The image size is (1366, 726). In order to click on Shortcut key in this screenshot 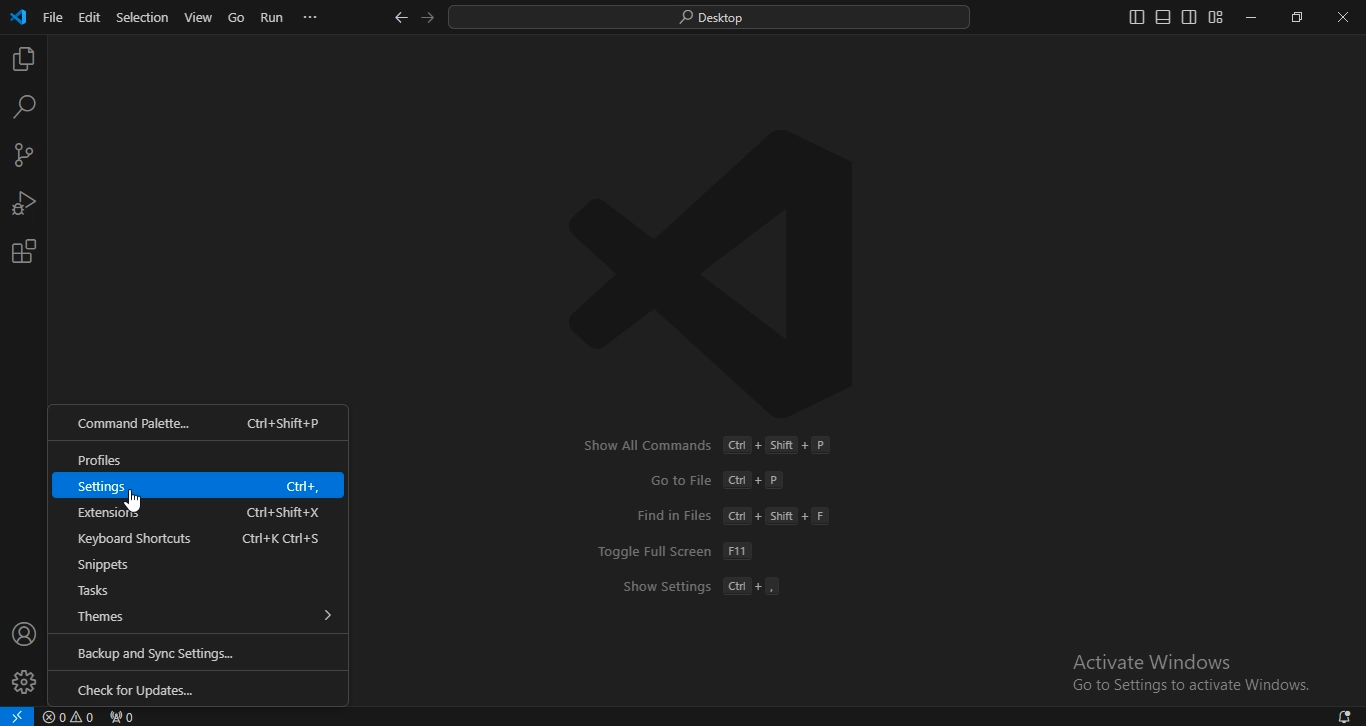, I will do `click(285, 538)`.